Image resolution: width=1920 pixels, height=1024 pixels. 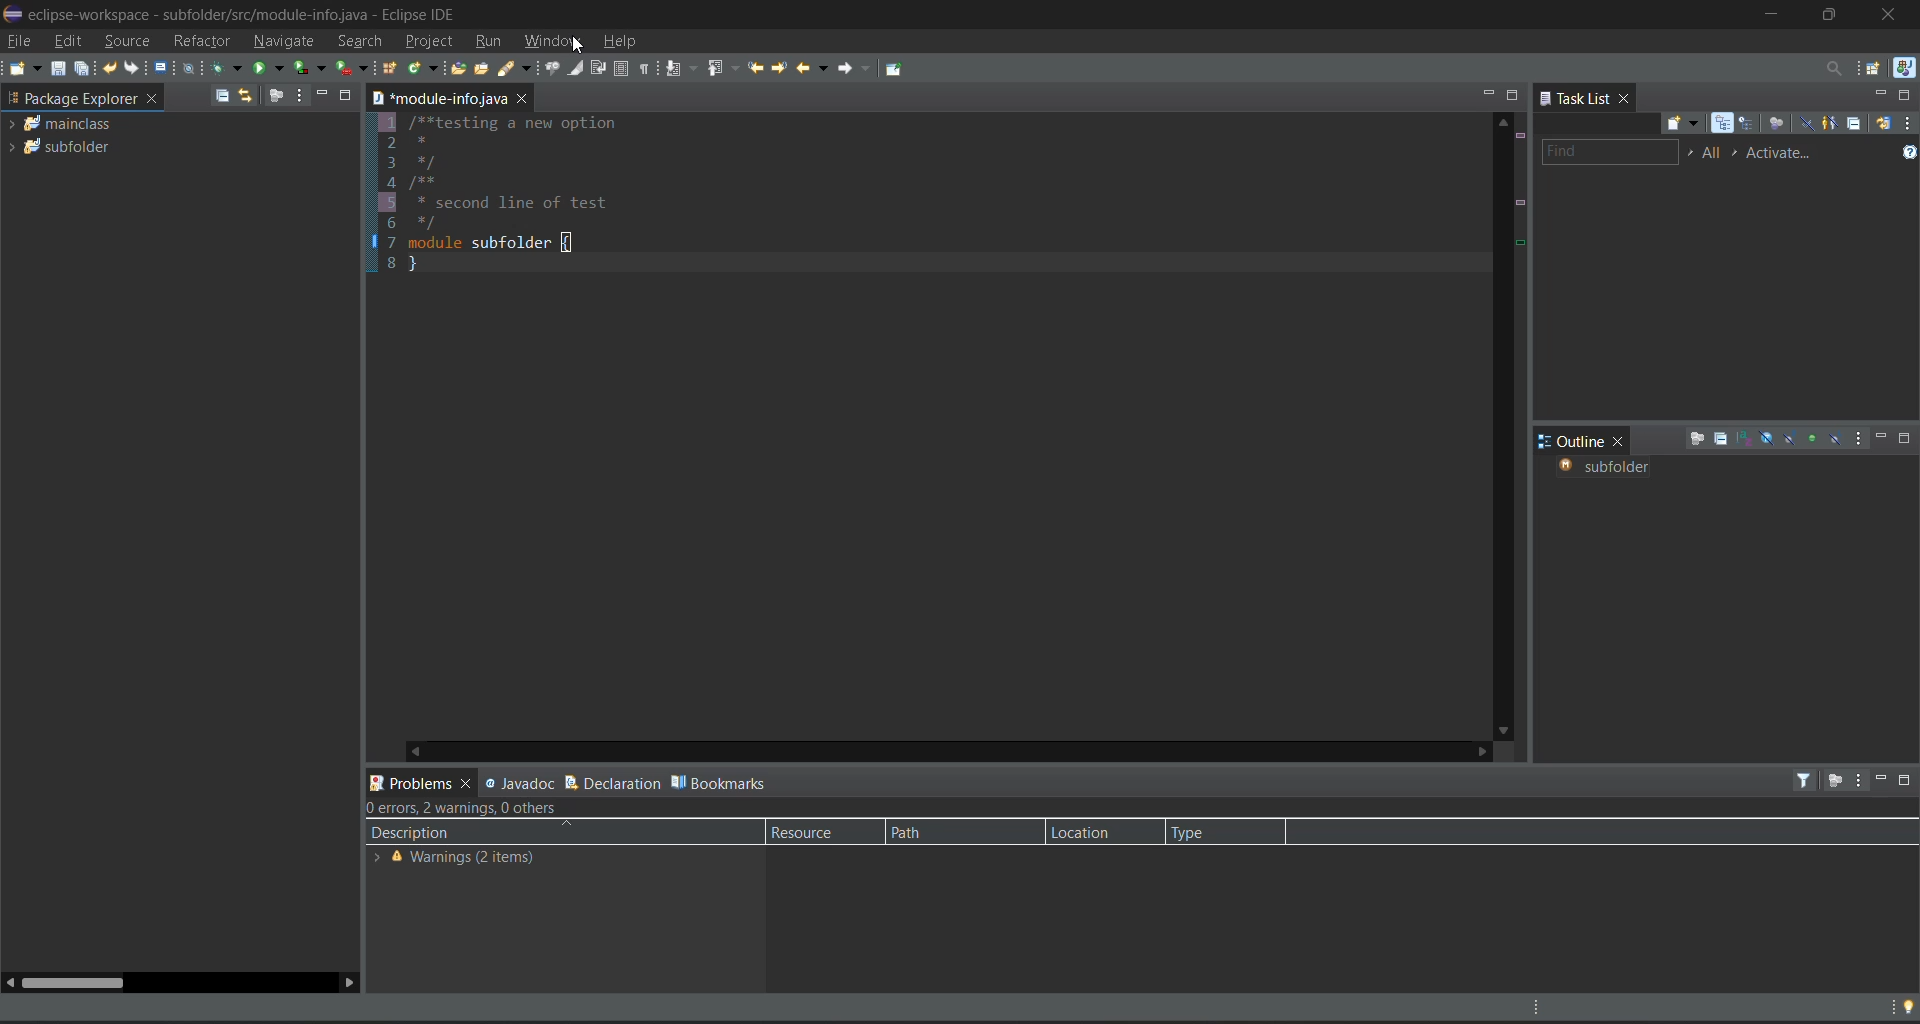 I want to click on close, so click(x=1621, y=443).